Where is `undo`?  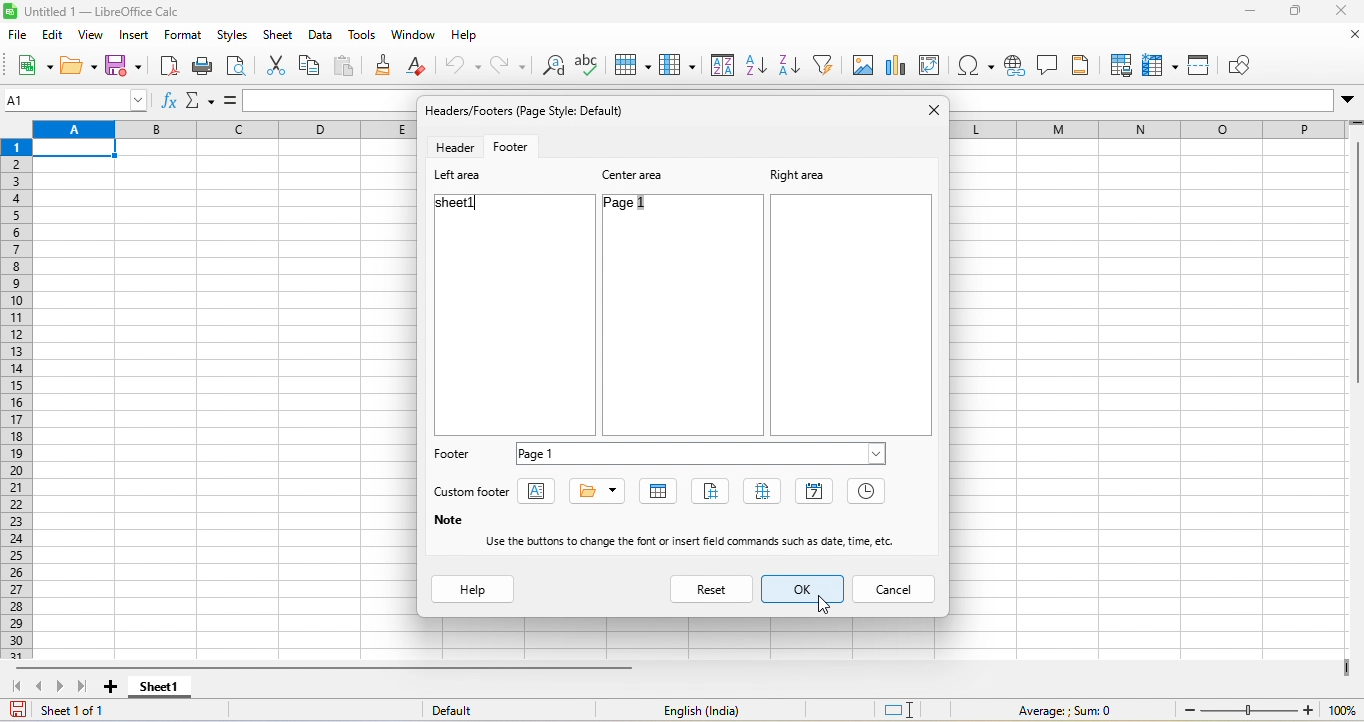
undo is located at coordinates (461, 65).